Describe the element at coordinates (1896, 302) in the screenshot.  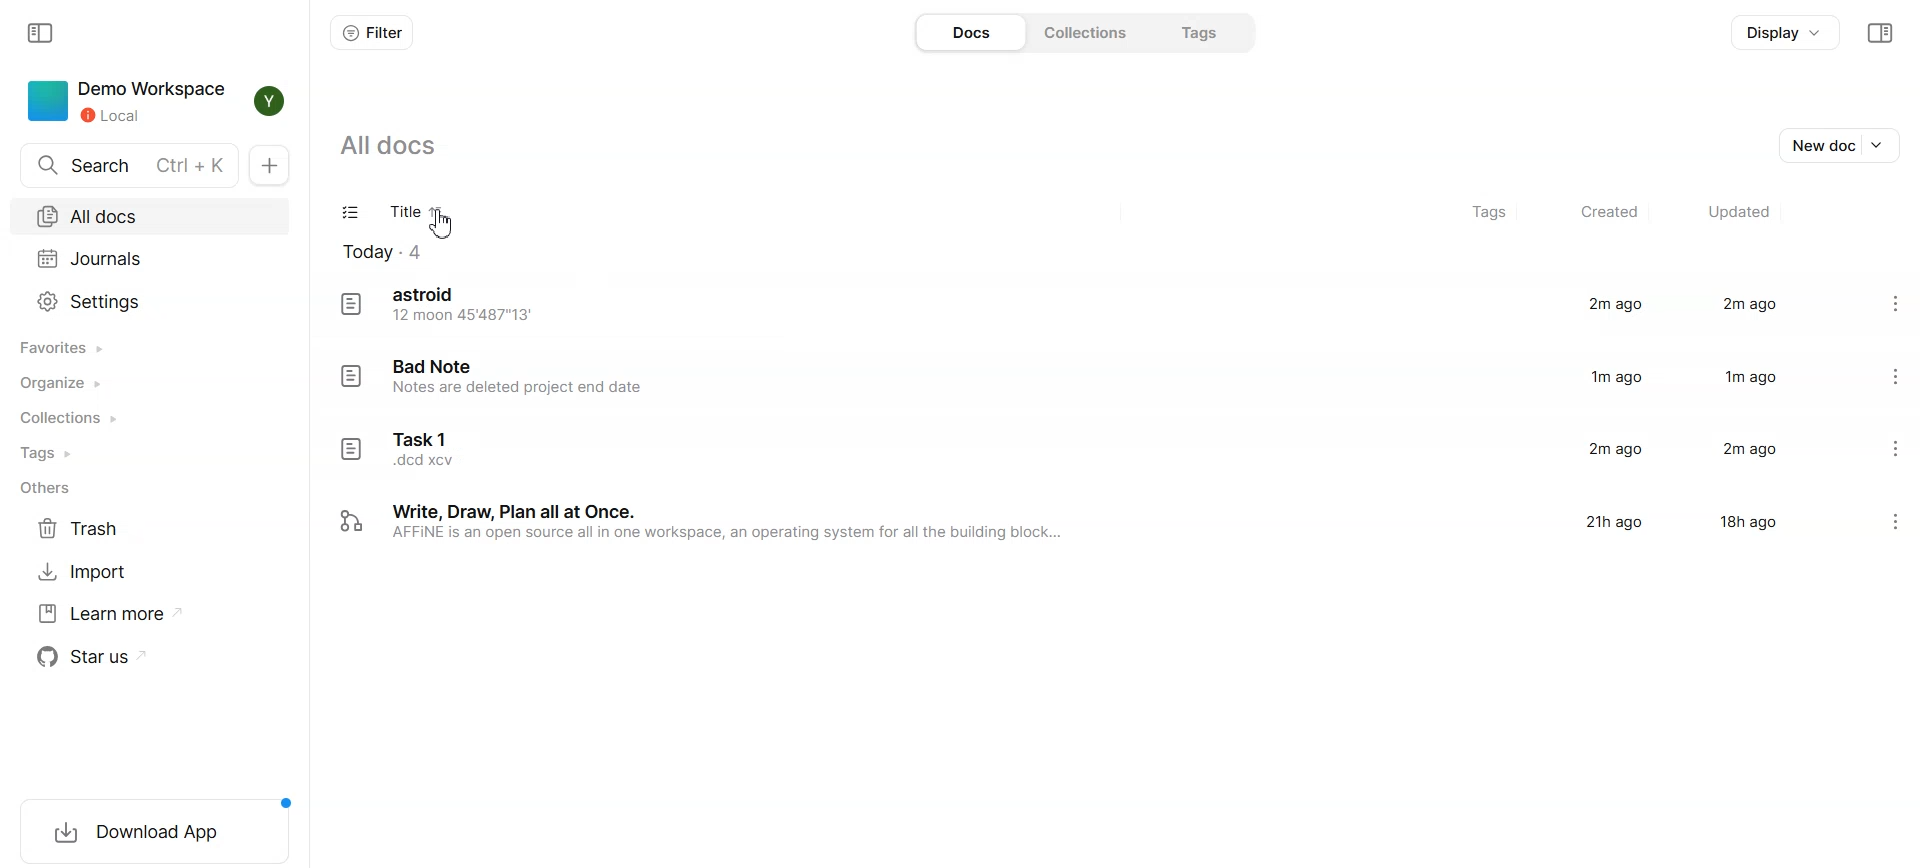
I see `Settings` at that location.